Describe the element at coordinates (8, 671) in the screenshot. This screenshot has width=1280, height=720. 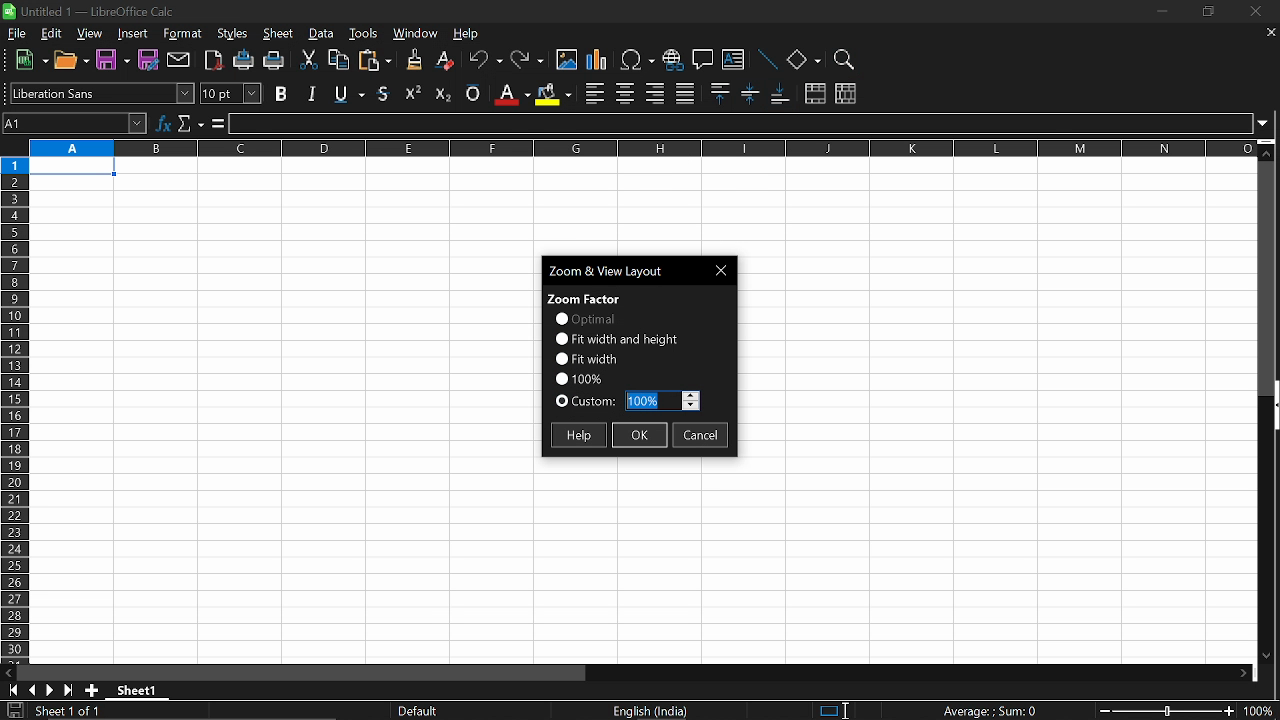
I see `move left` at that location.